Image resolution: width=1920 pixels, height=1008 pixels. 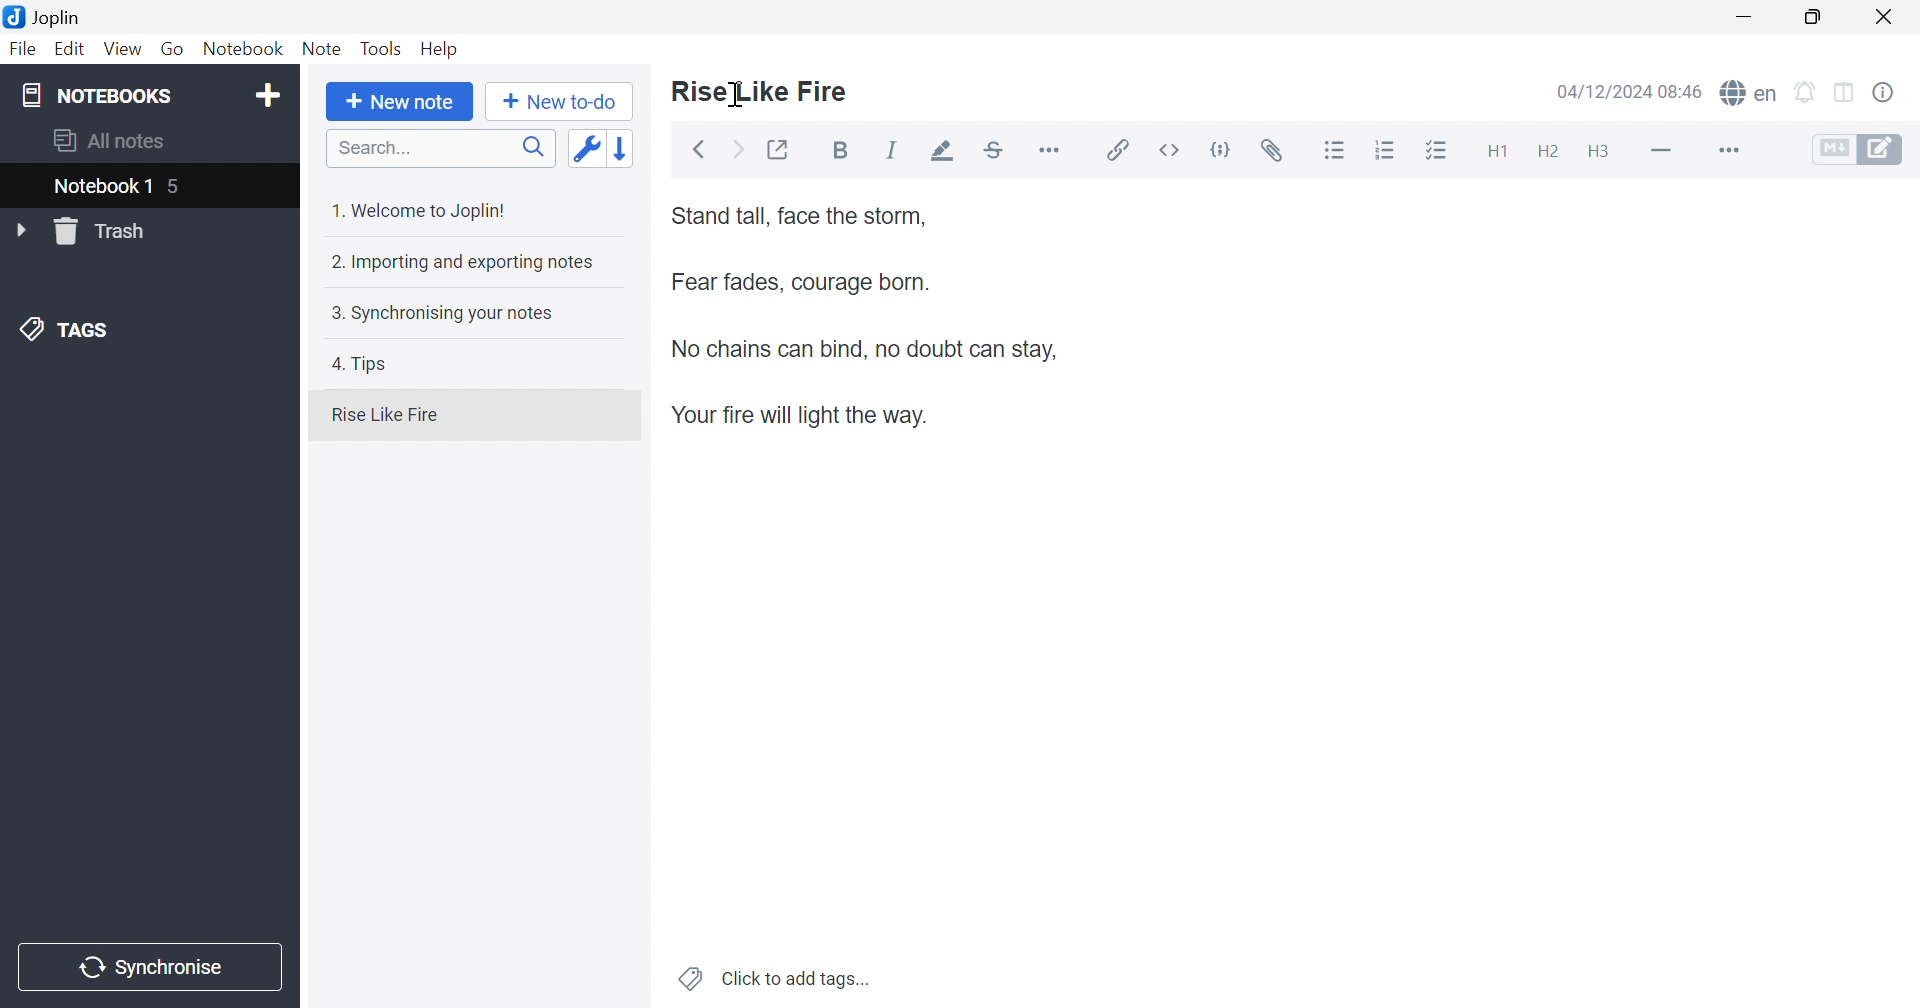 I want to click on Spell checker, so click(x=1753, y=92).